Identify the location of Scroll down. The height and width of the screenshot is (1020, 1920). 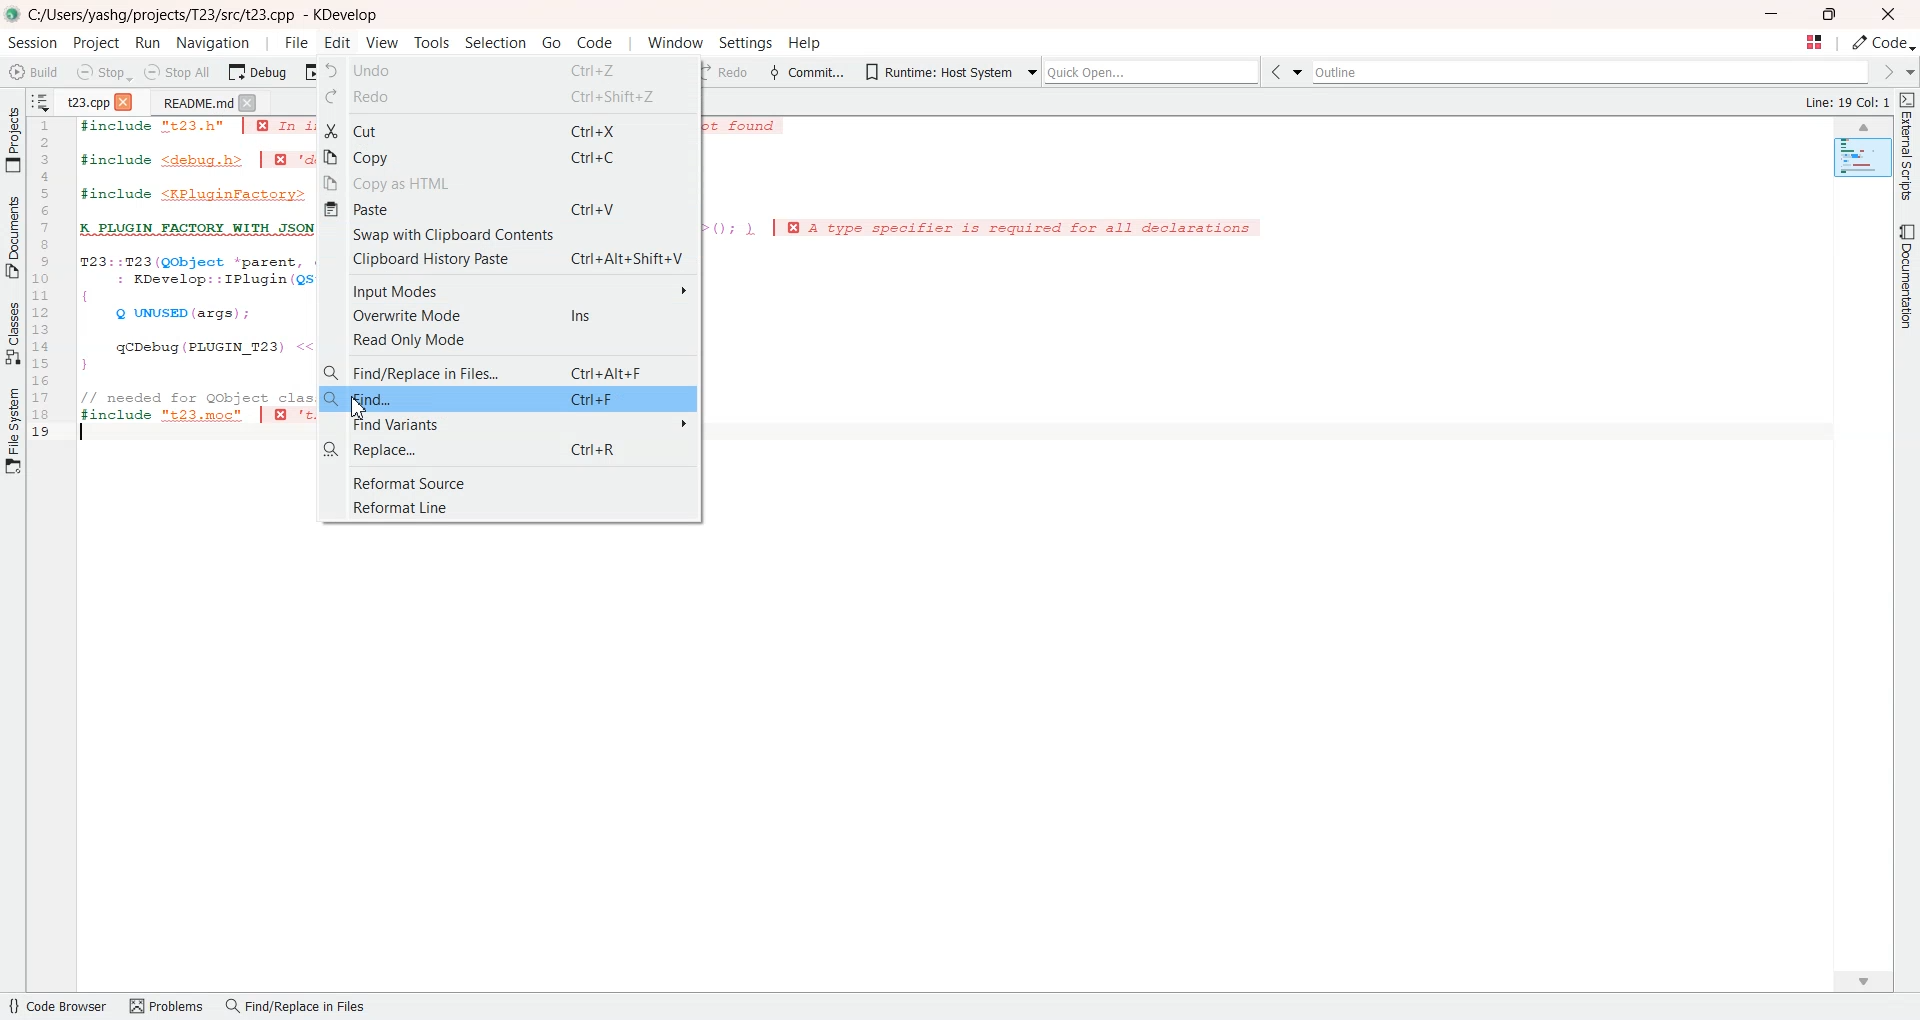
(1874, 977).